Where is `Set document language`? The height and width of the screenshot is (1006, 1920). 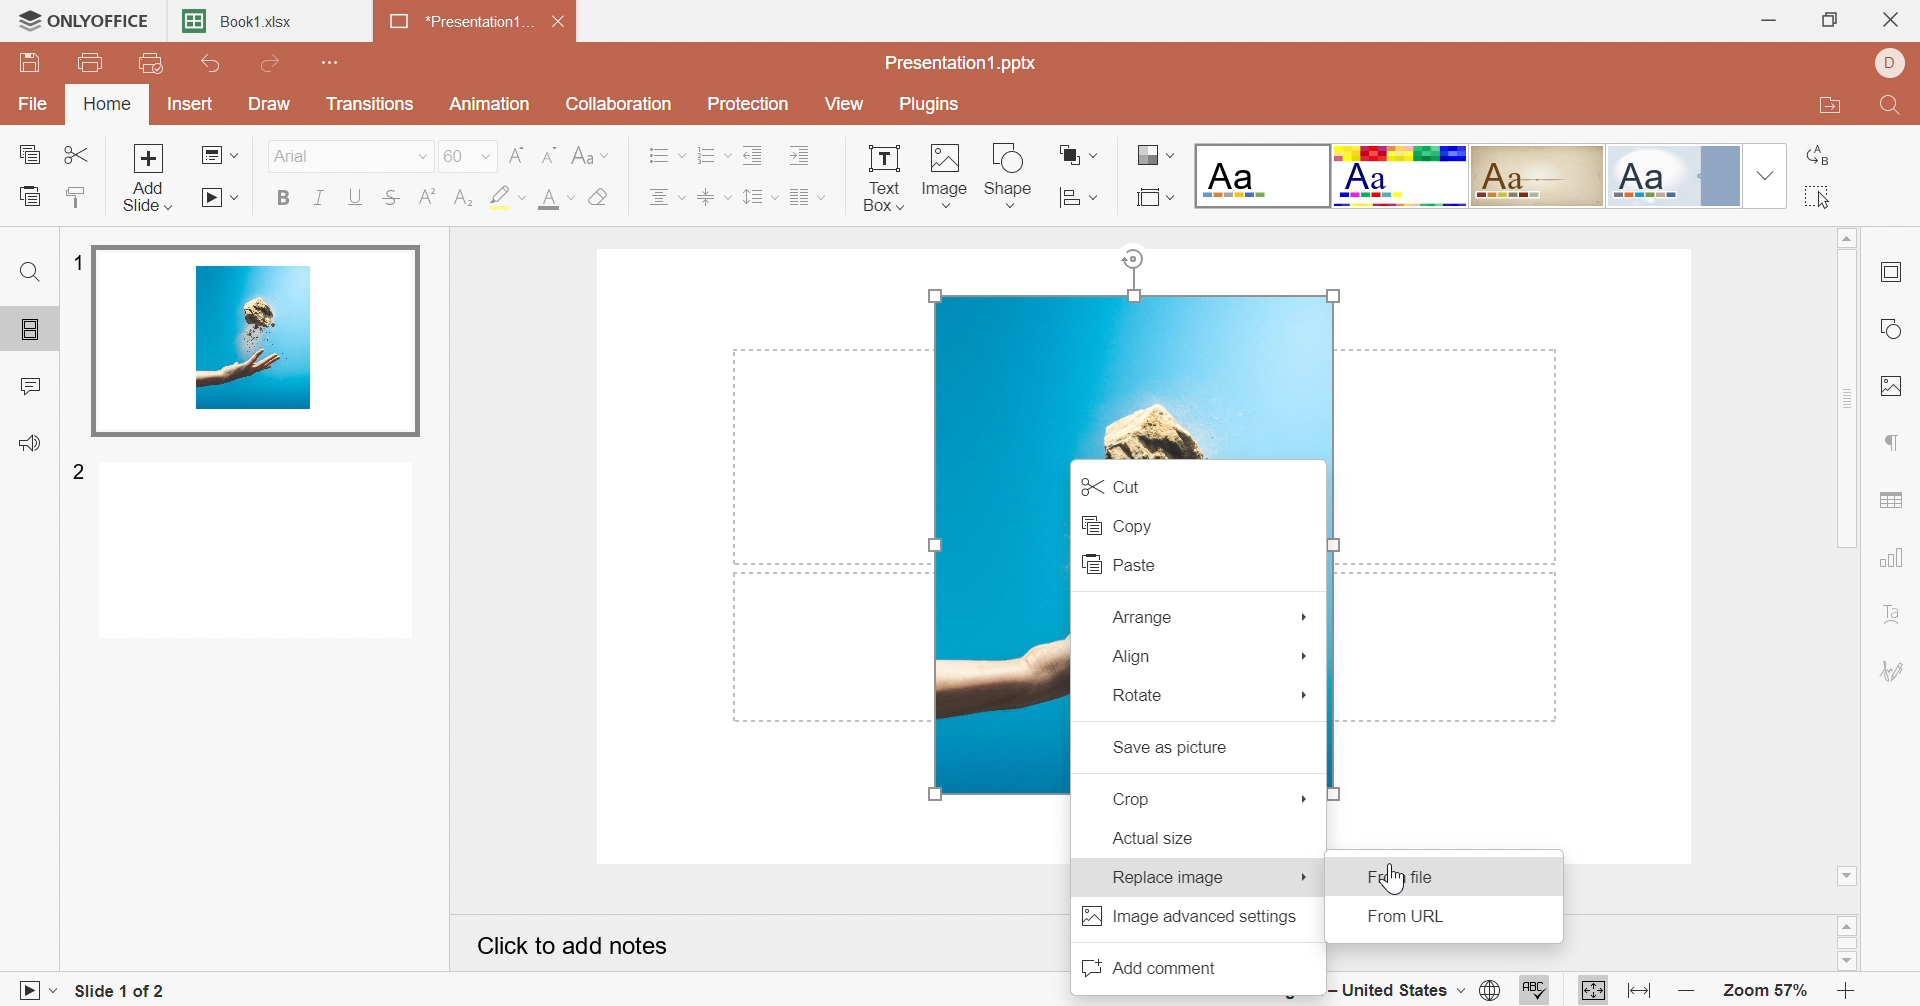 Set document language is located at coordinates (1494, 990).